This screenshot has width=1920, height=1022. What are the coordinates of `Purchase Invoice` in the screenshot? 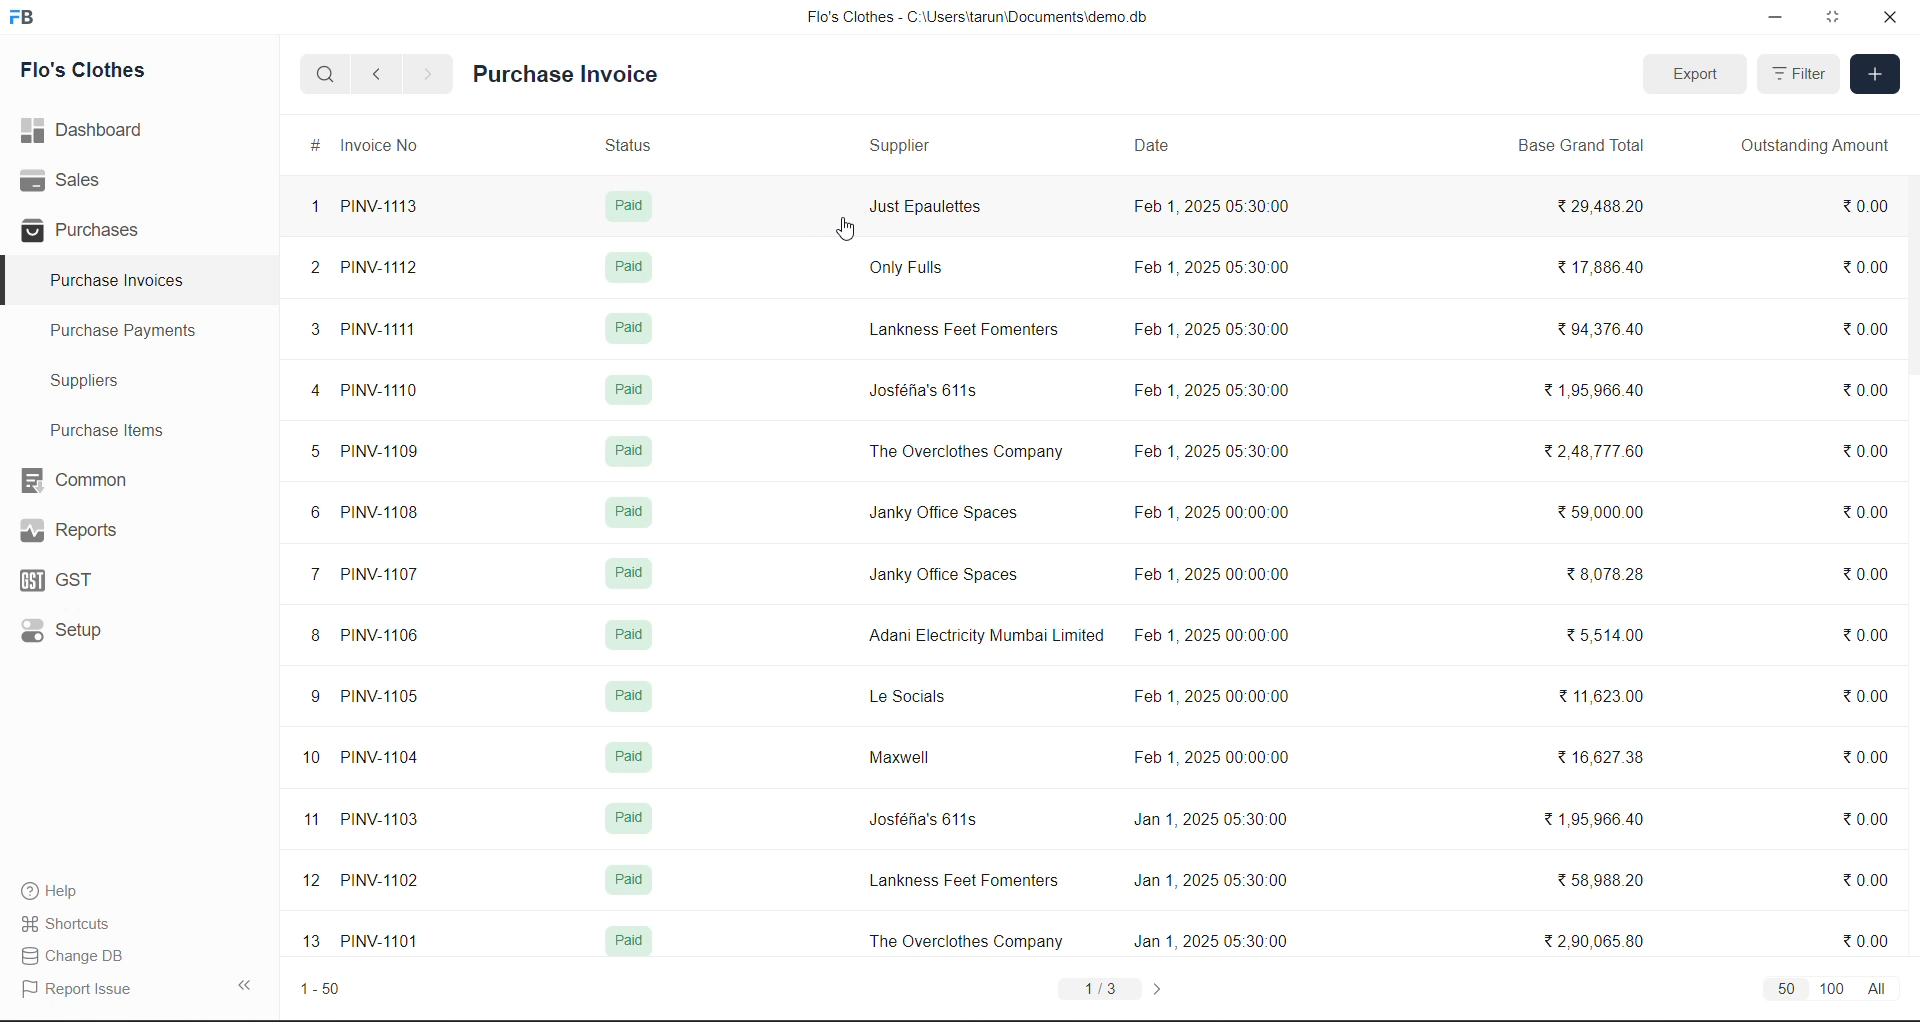 It's located at (568, 75).